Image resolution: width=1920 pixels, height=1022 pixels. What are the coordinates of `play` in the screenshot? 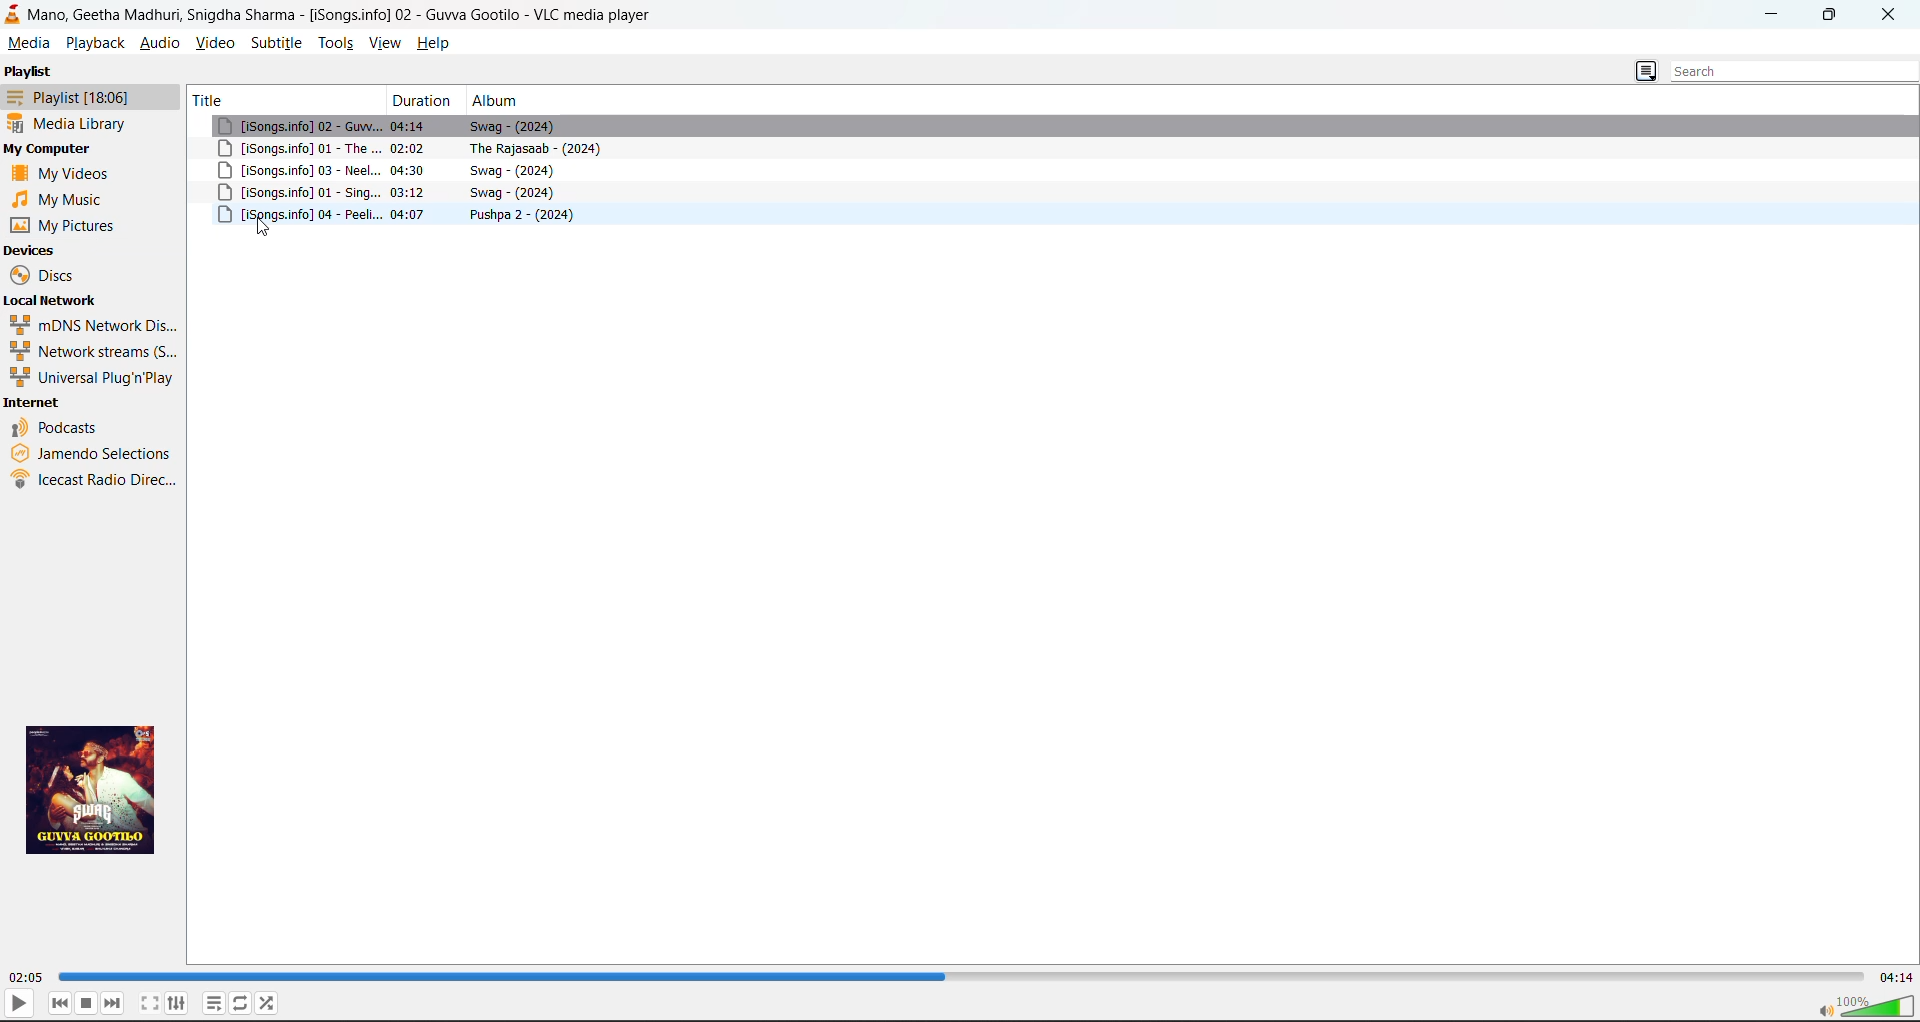 It's located at (19, 1002).